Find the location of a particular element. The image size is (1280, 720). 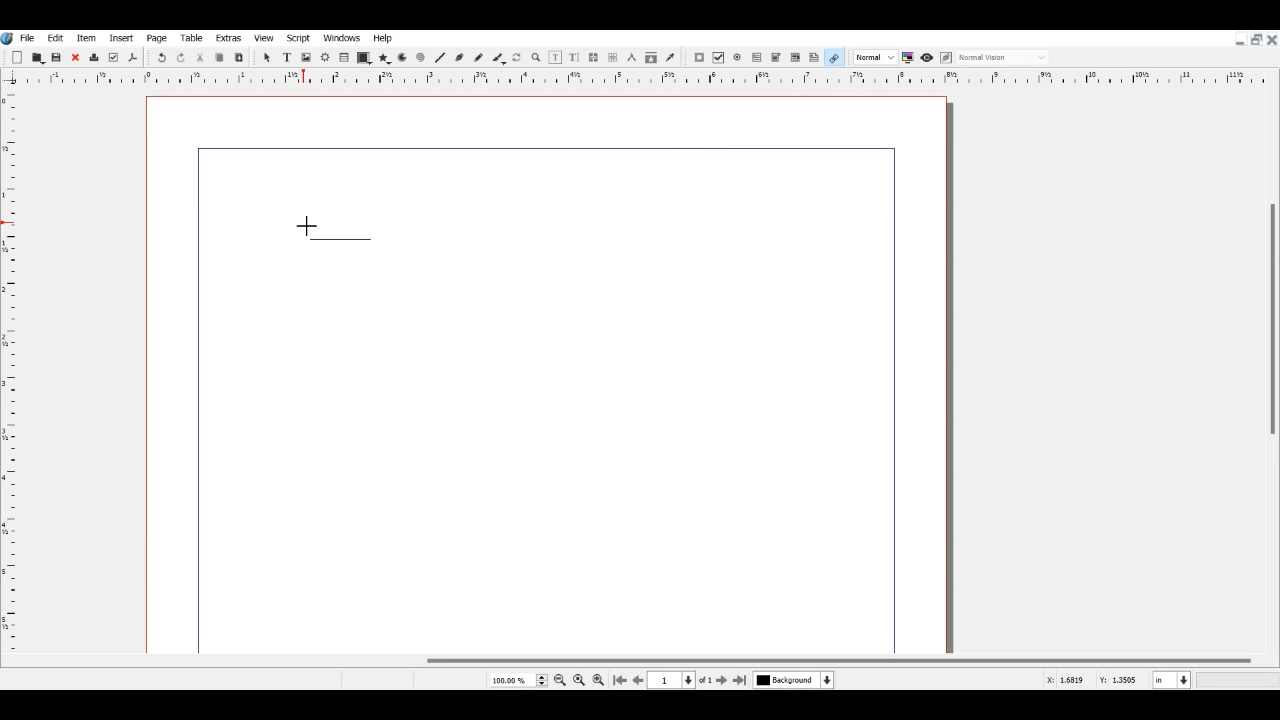

Measurement in Inche is located at coordinates (1172, 680).